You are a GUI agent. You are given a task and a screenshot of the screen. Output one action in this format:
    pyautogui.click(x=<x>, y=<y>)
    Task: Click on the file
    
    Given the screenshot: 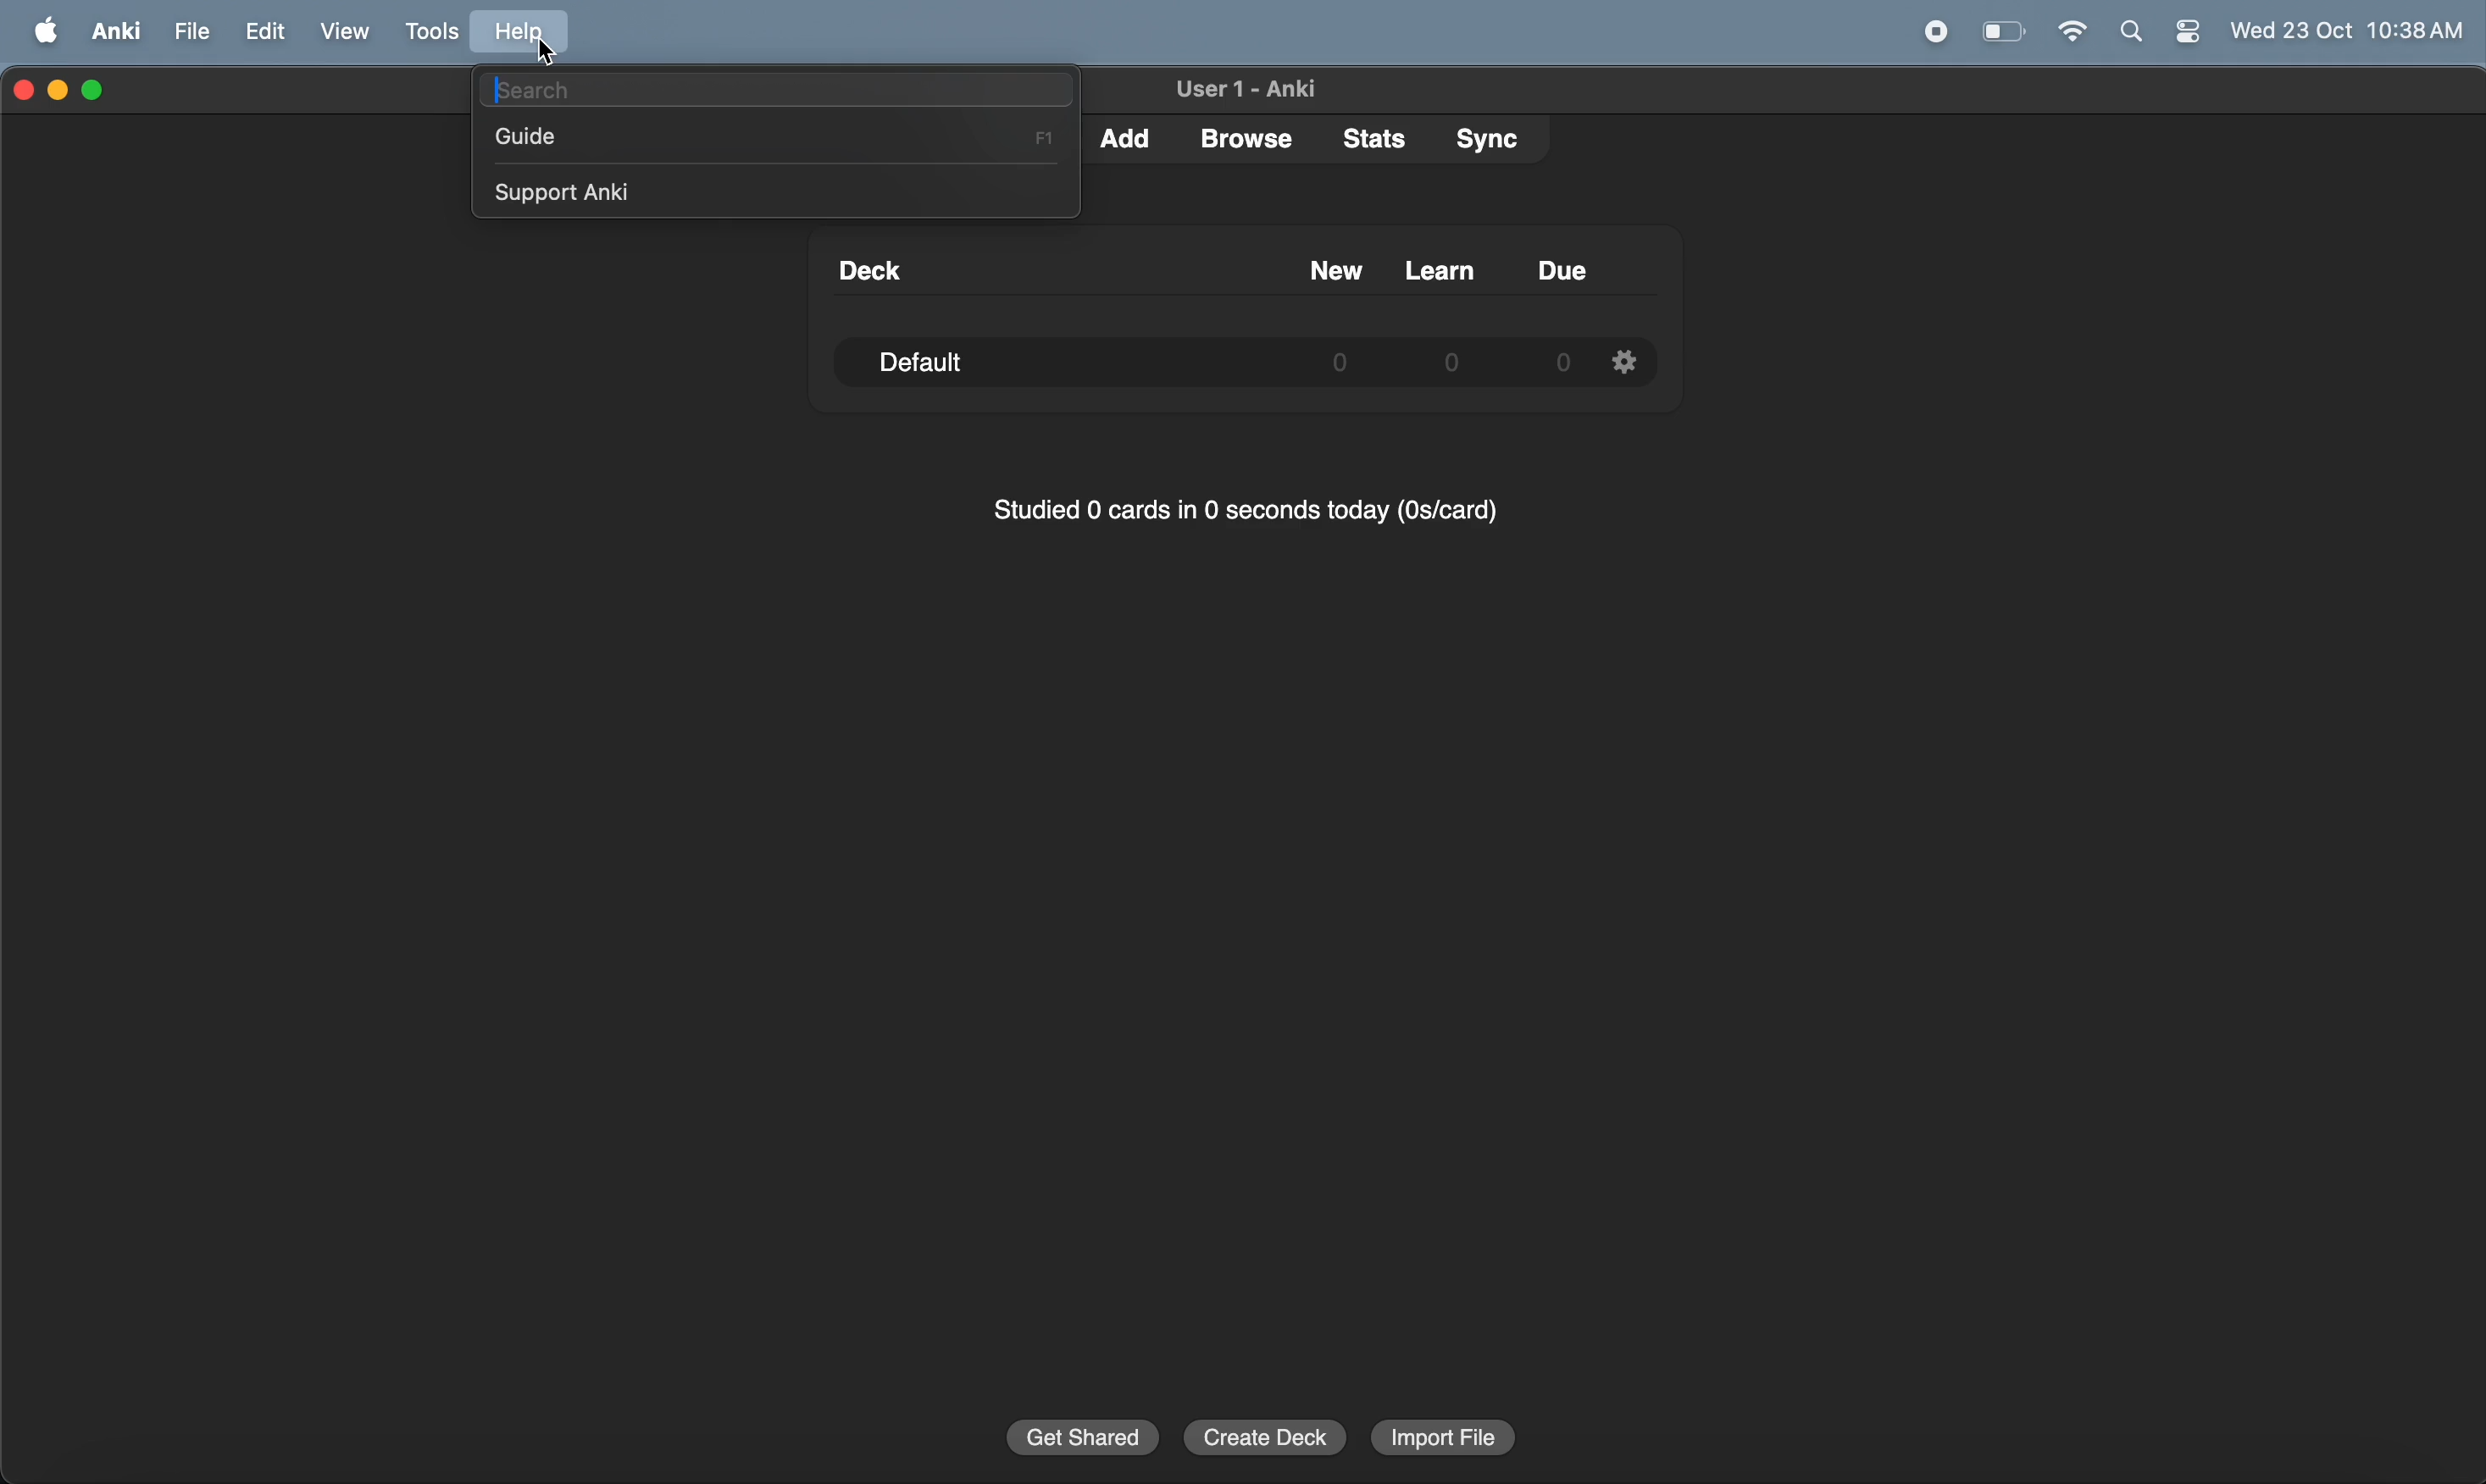 What is the action you would take?
    pyautogui.click(x=193, y=30)
    